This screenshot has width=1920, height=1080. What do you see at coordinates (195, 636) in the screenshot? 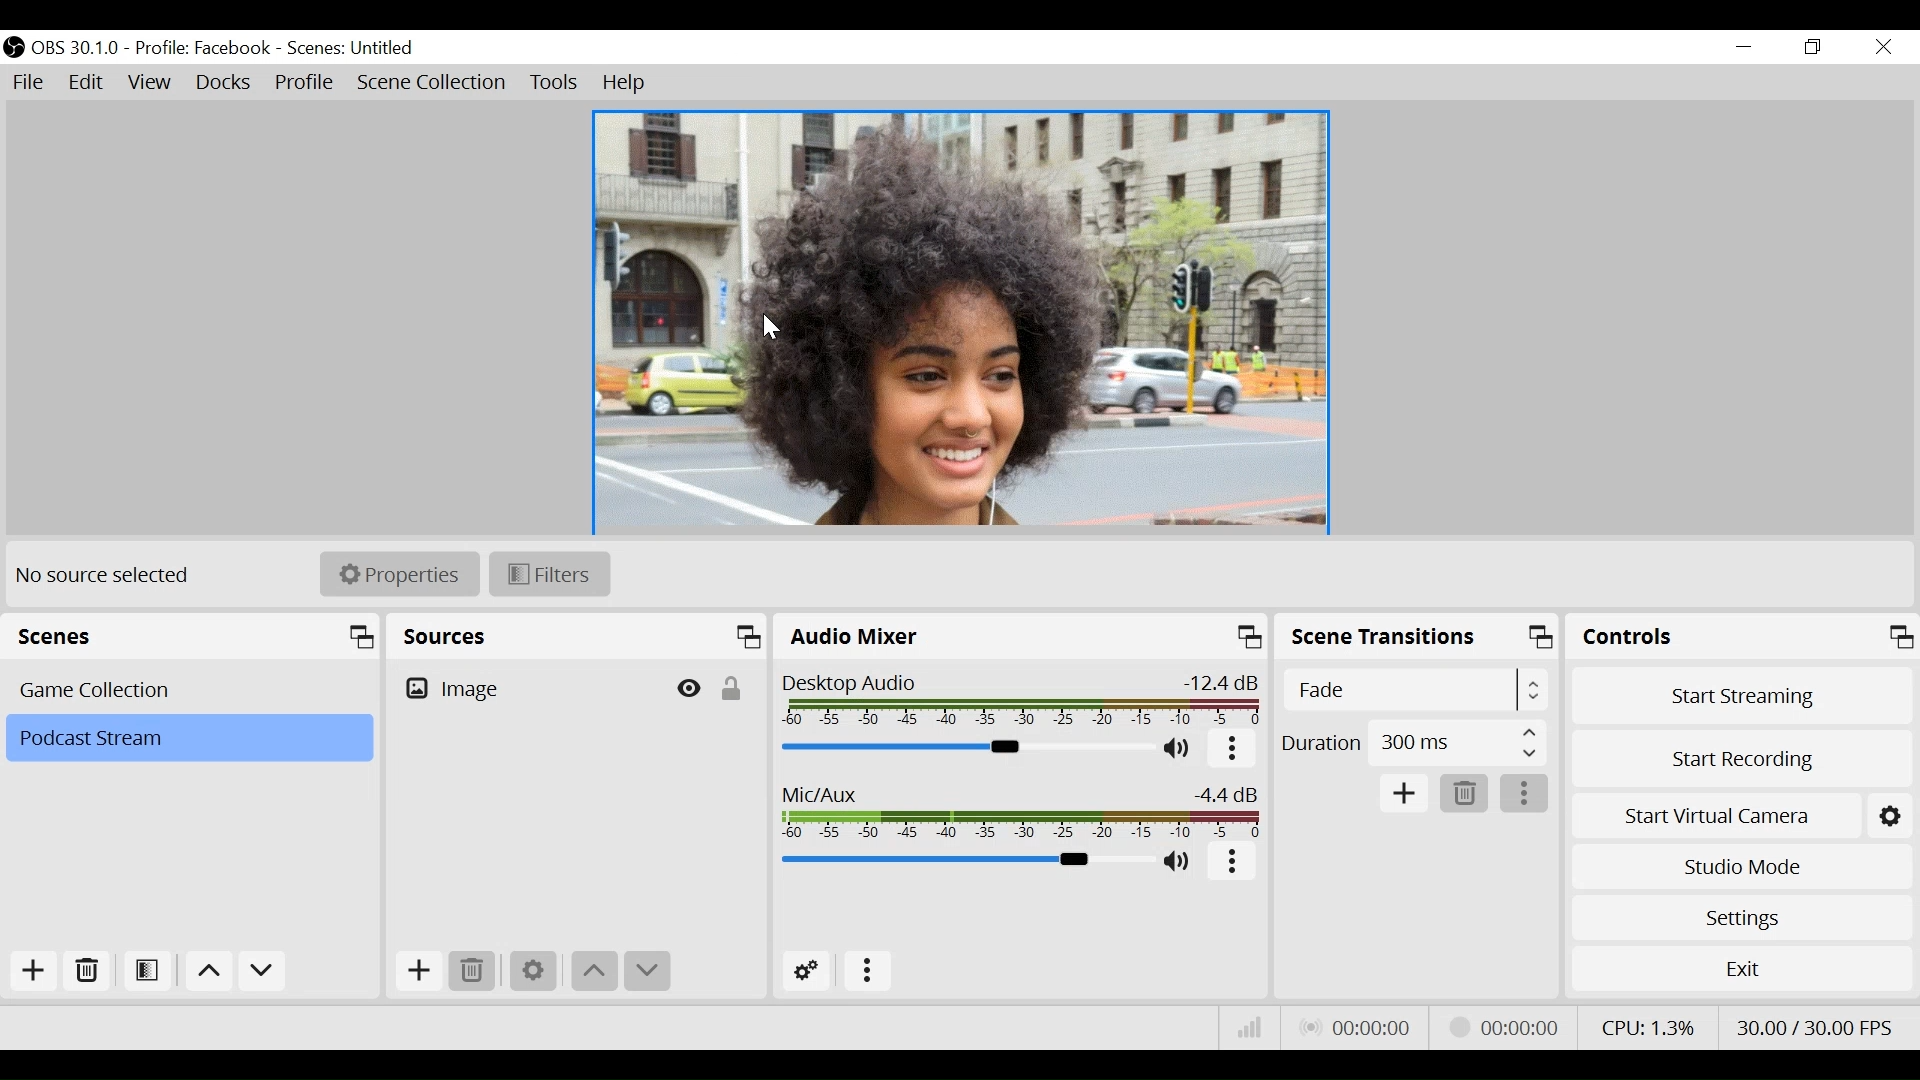
I see `Scenes Panel` at bounding box center [195, 636].